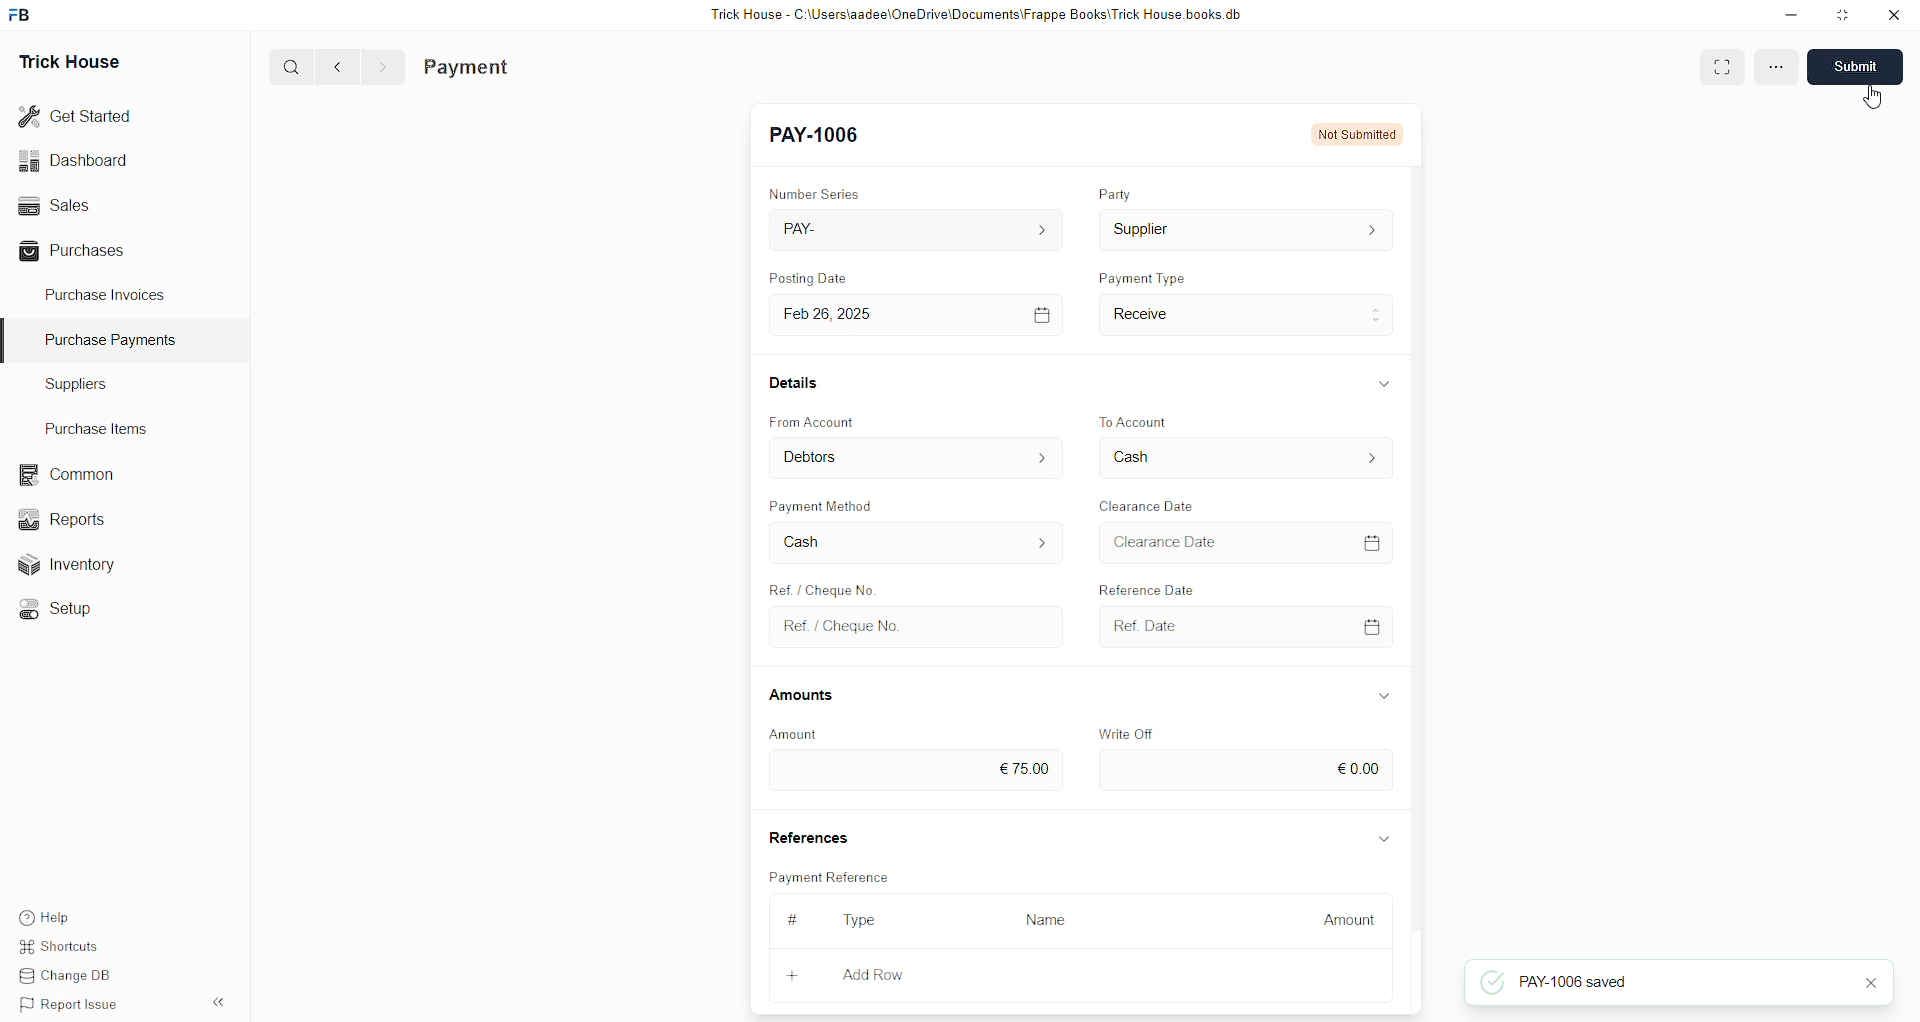 The image size is (1920, 1022). I want to click on Setup, so click(54, 607).